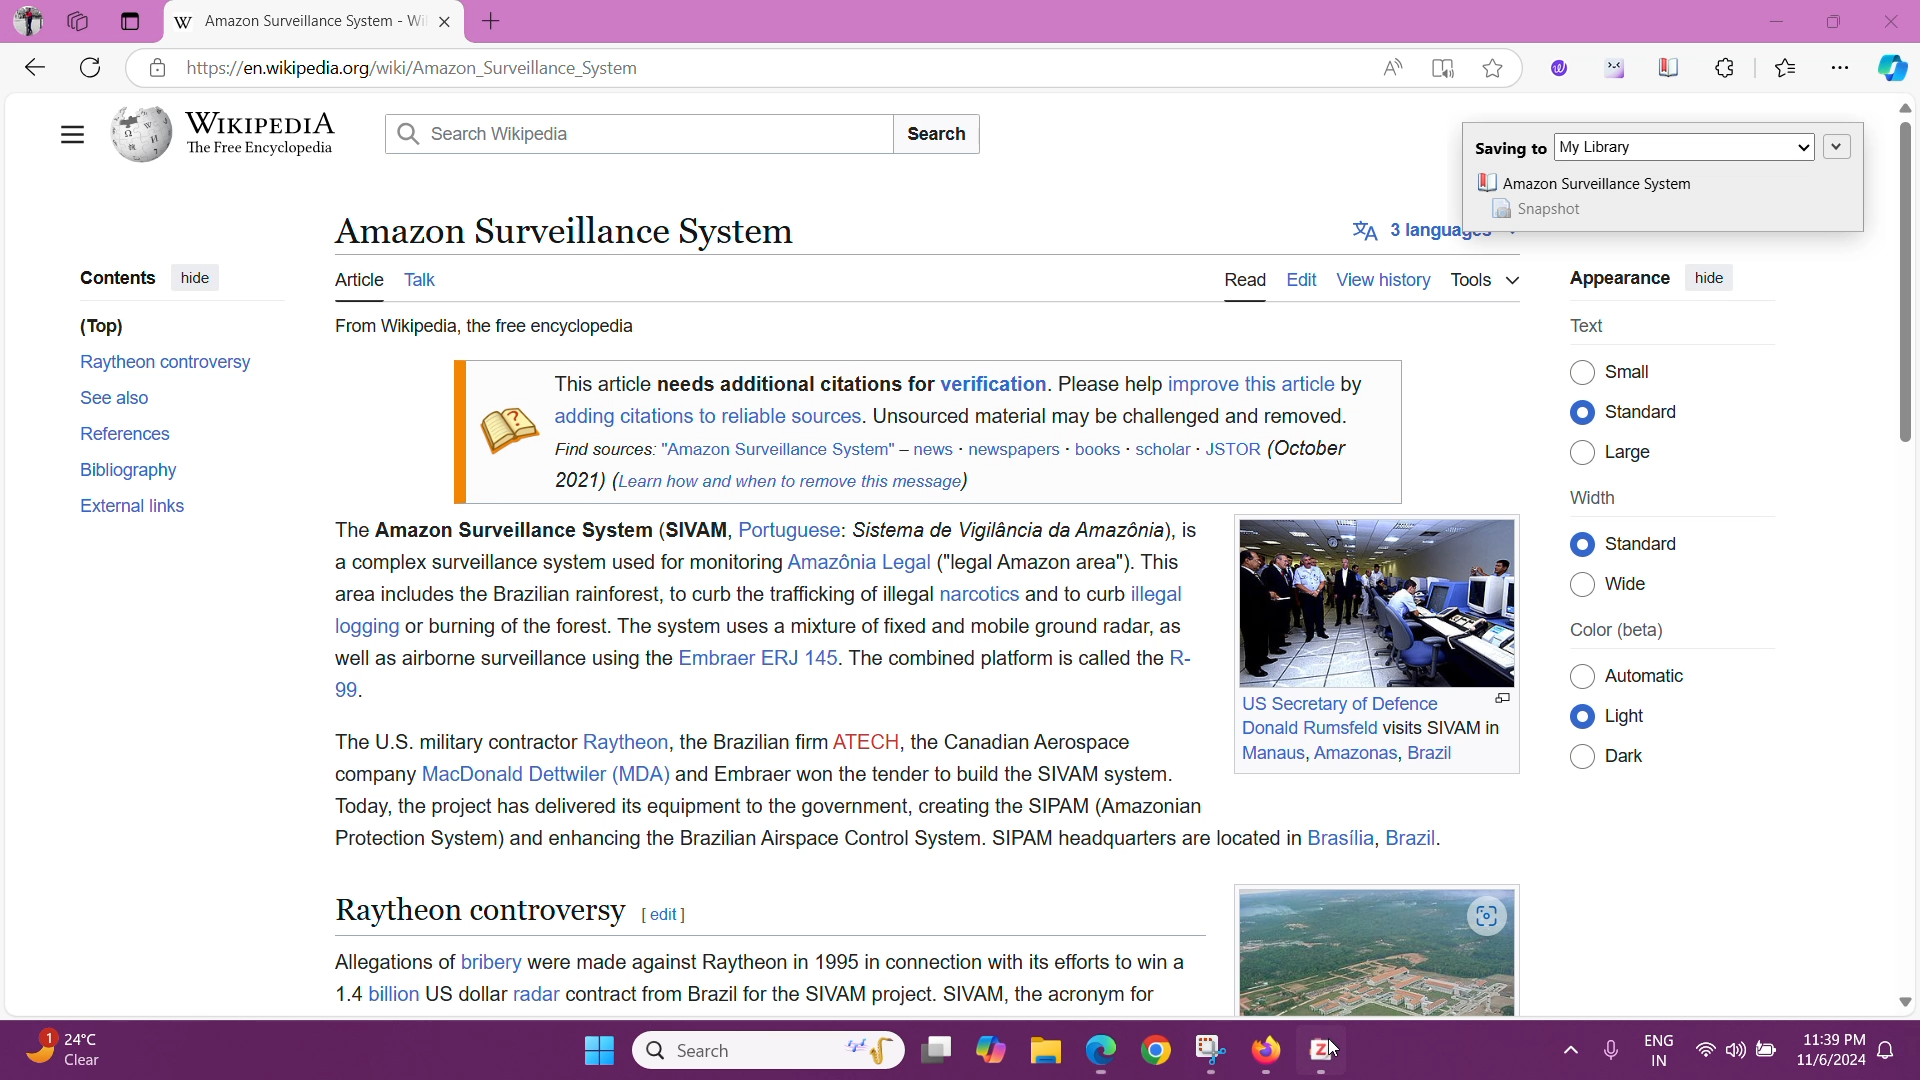 The width and height of the screenshot is (1920, 1080). What do you see at coordinates (1344, 703) in the screenshot?
I see `US Secretary of Defence` at bounding box center [1344, 703].